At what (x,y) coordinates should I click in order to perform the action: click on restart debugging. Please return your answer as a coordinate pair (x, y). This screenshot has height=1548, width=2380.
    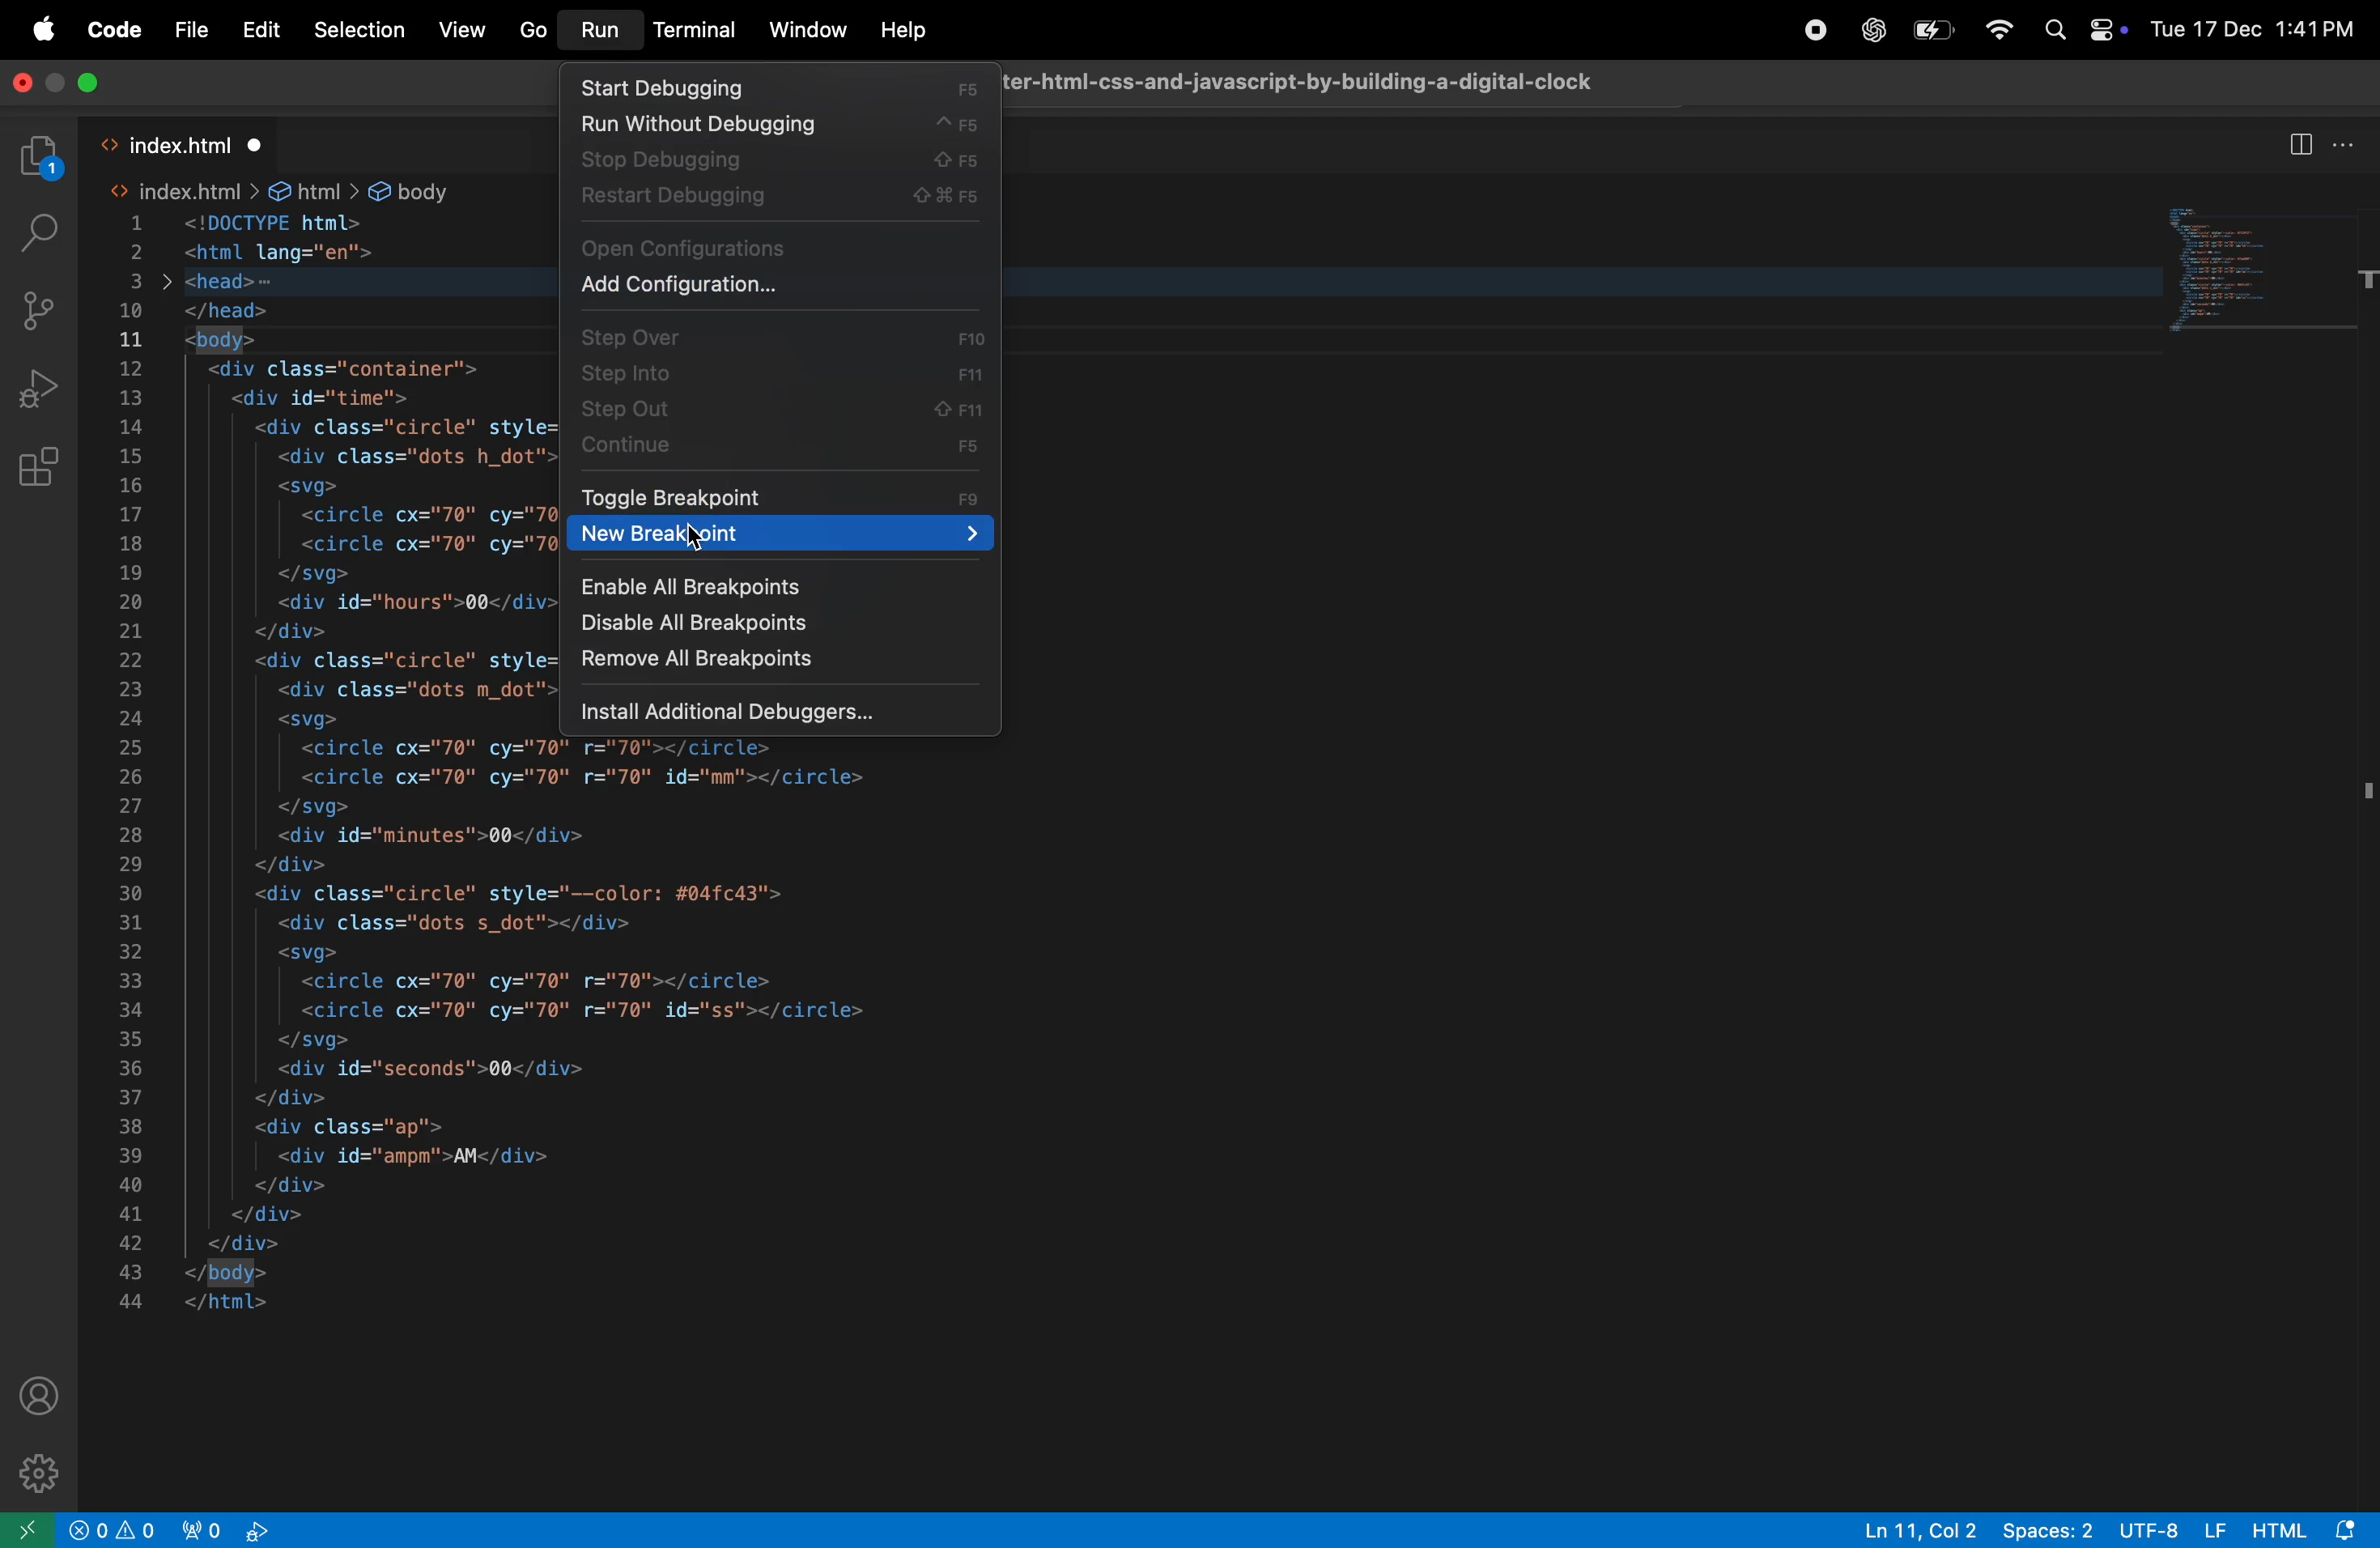
    Looking at the image, I should click on (779, 201).